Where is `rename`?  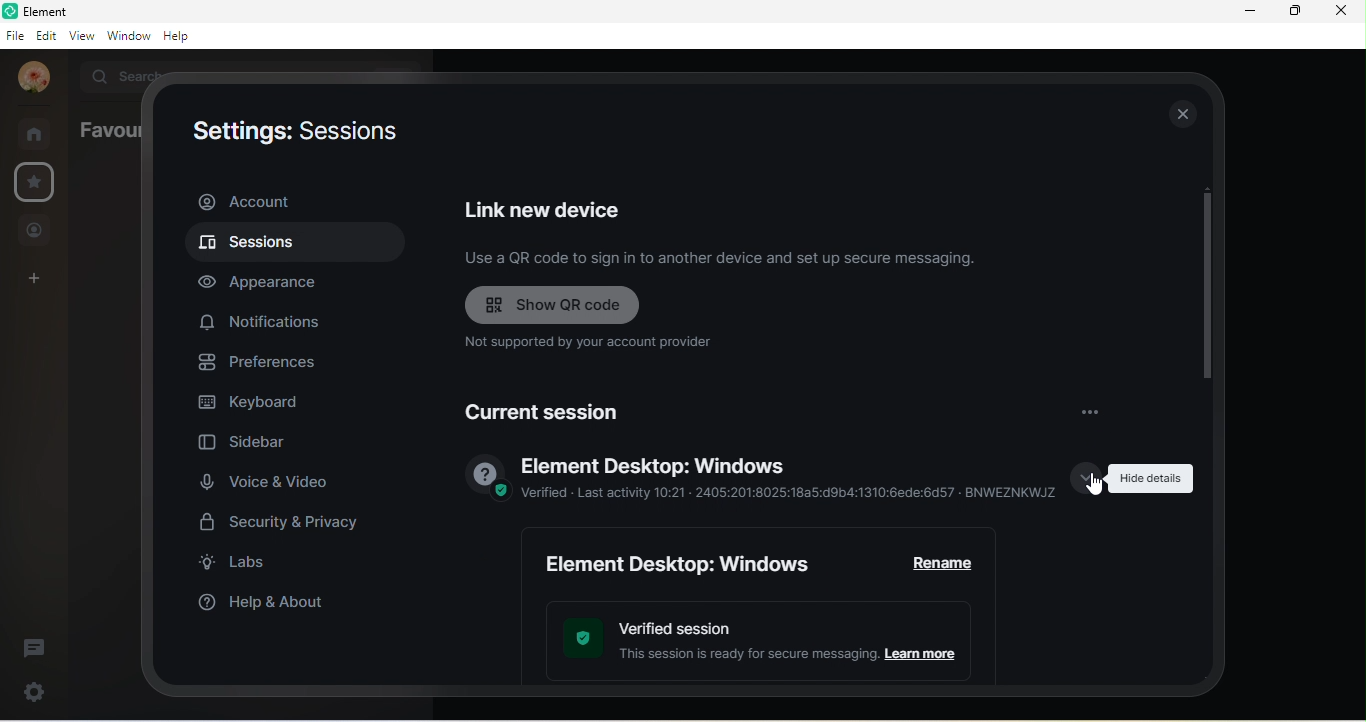 rename is located at coordinates (944, 567).